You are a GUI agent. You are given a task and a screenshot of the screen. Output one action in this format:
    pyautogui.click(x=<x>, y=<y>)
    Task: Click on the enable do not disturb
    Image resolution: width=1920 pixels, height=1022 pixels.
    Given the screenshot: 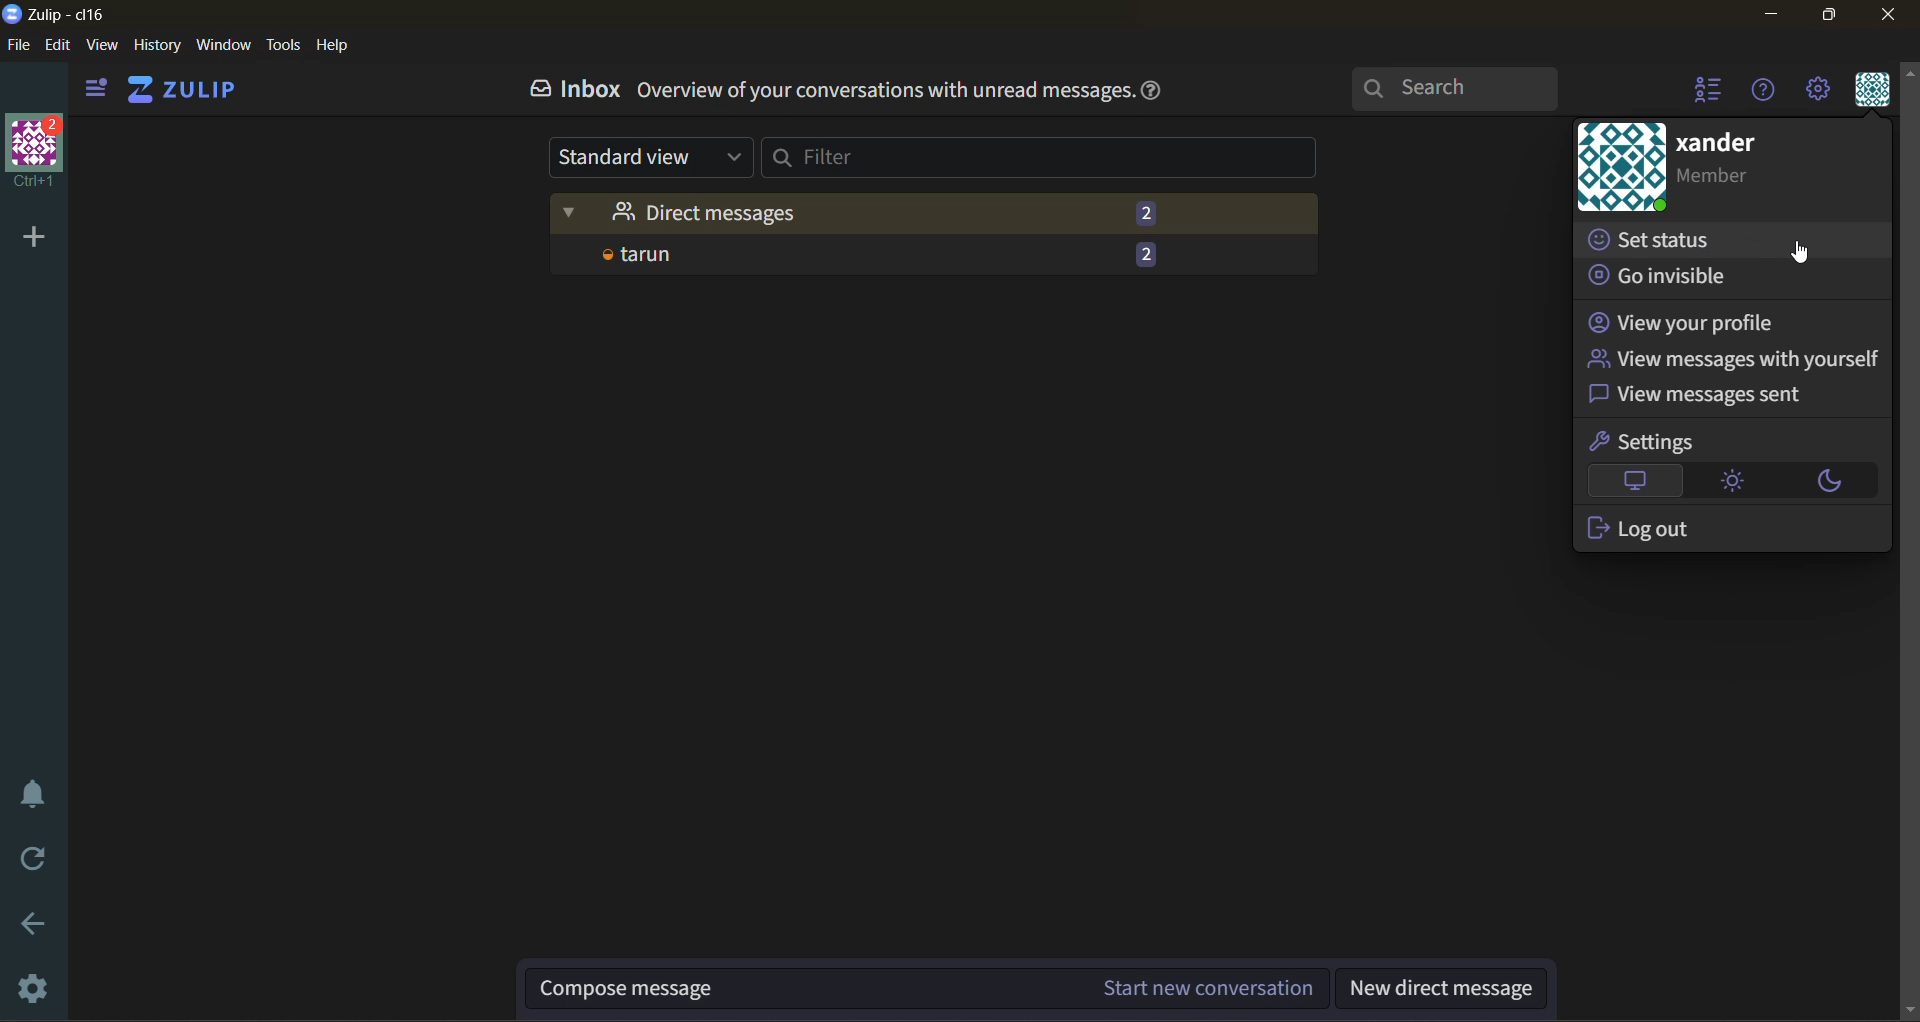 What is the action you would take?
    pyautogui.click(x=30, y=802)
    